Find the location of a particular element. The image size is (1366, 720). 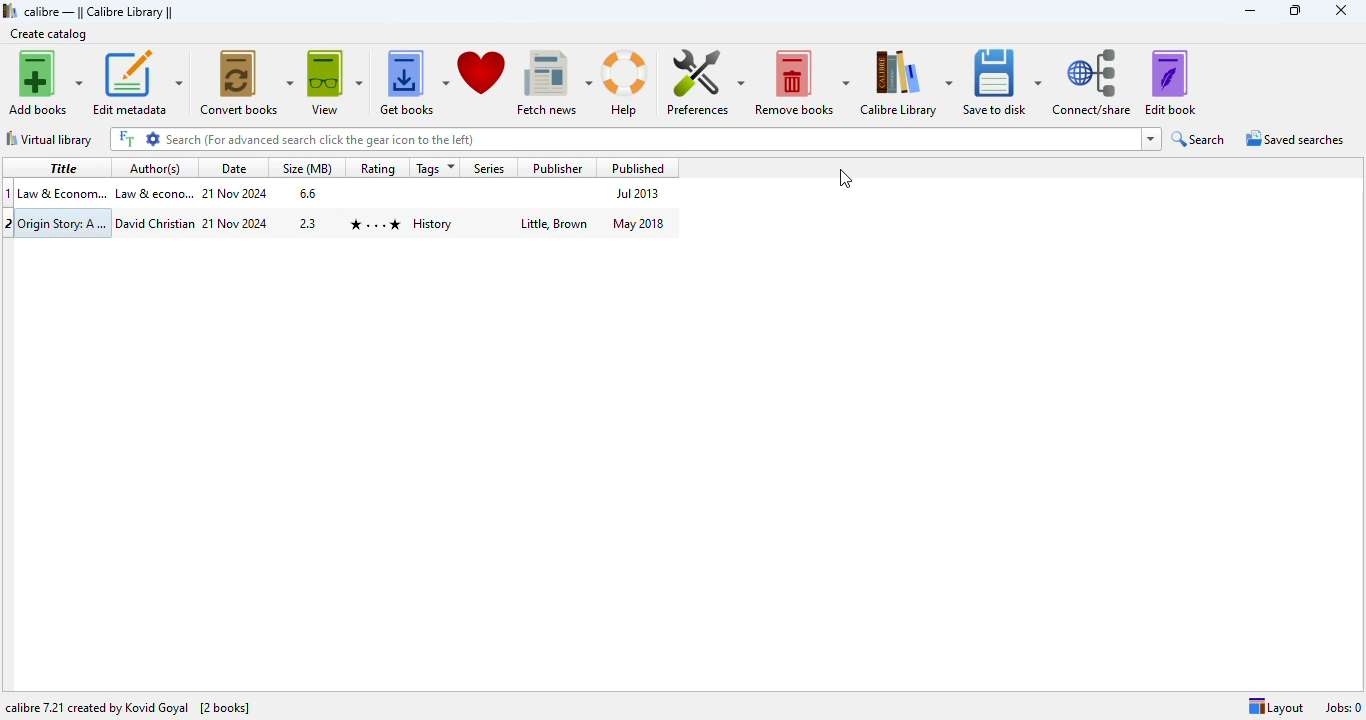

rating is located at coordinates (379, 168).